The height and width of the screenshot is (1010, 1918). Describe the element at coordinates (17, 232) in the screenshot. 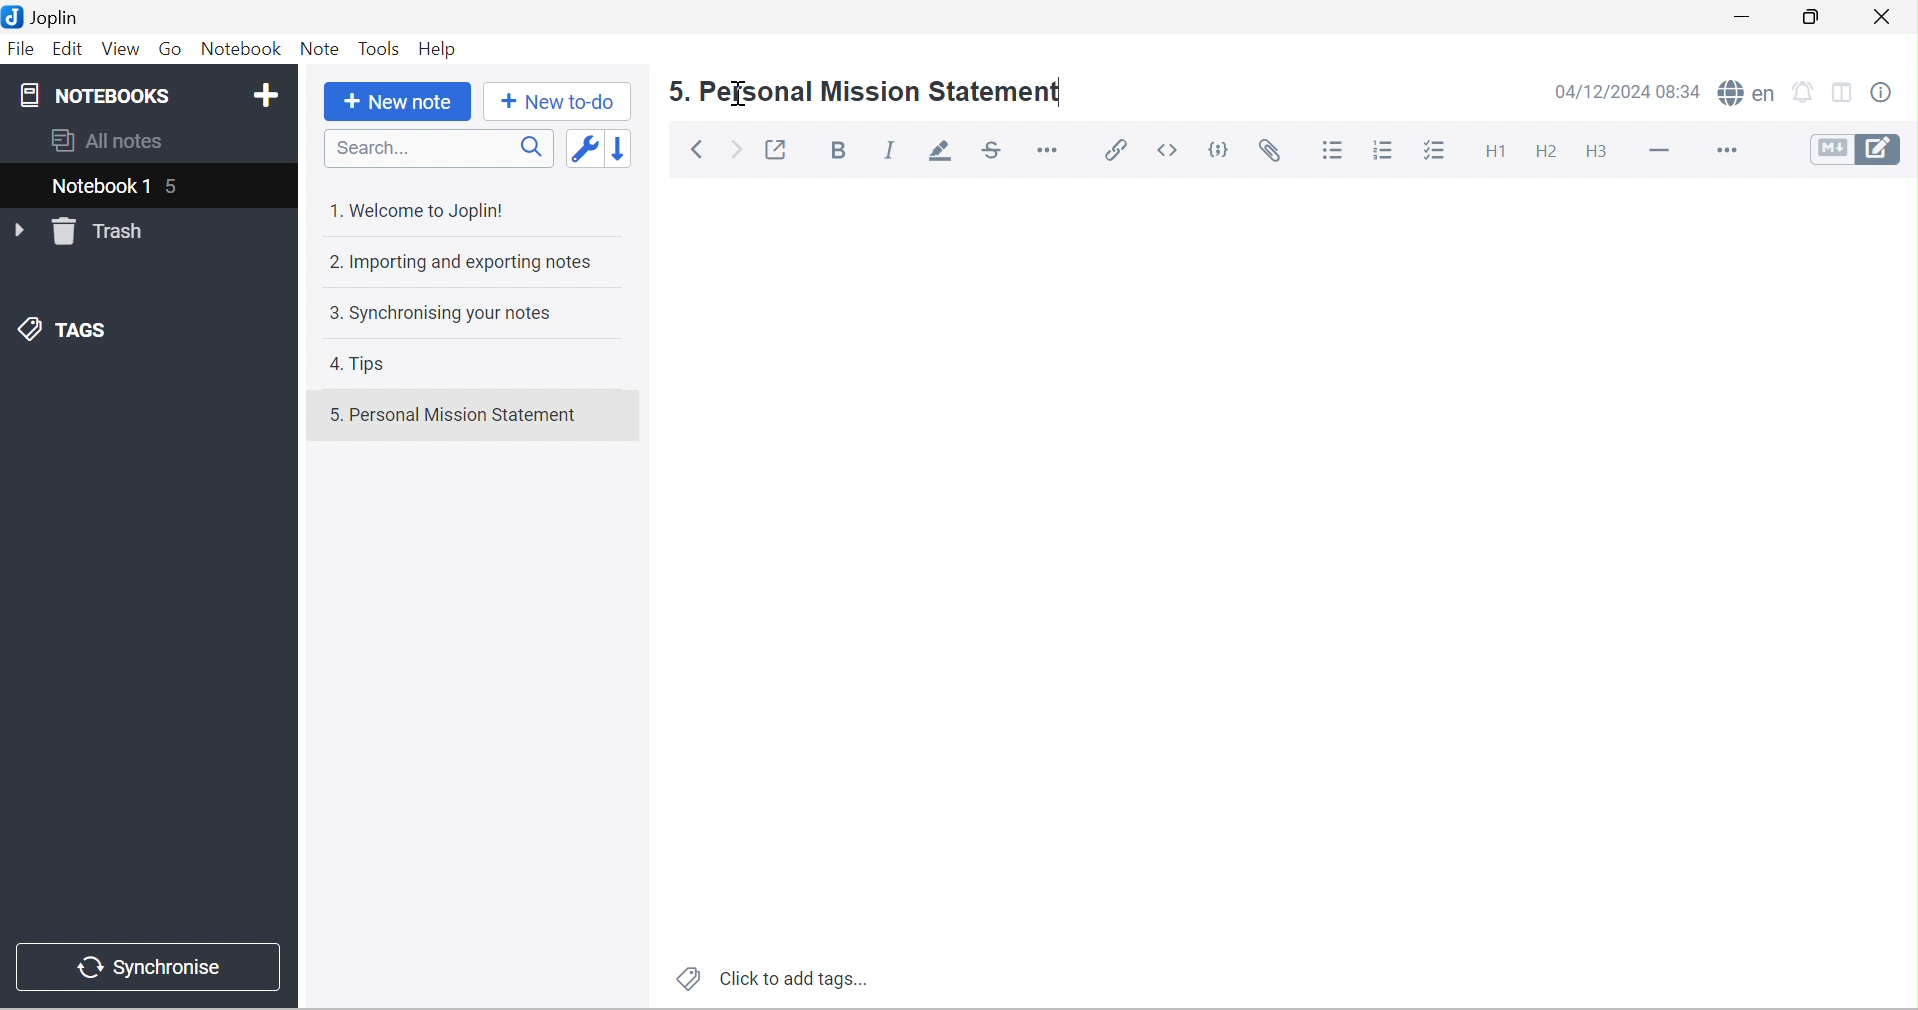

I see `Drop Down` at that location.